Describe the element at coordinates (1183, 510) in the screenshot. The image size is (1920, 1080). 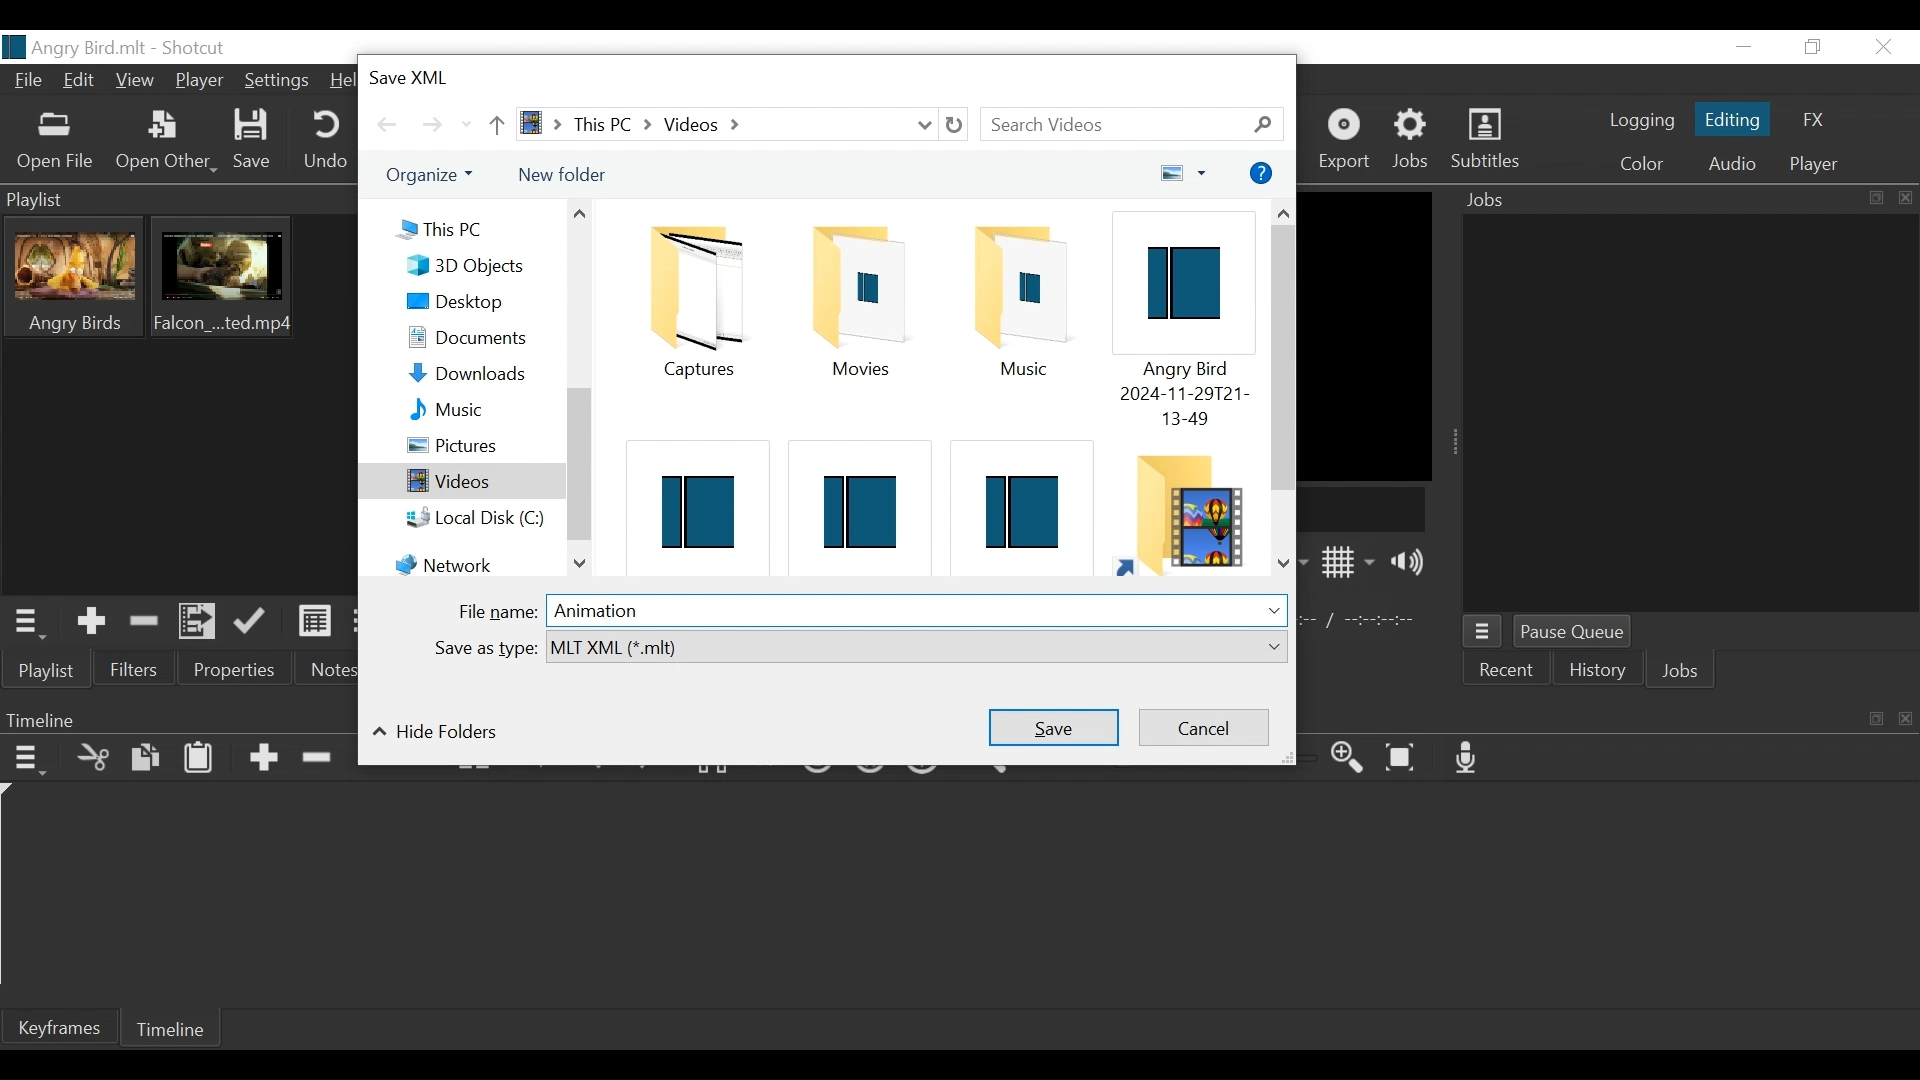
I see `Folder` at that location.